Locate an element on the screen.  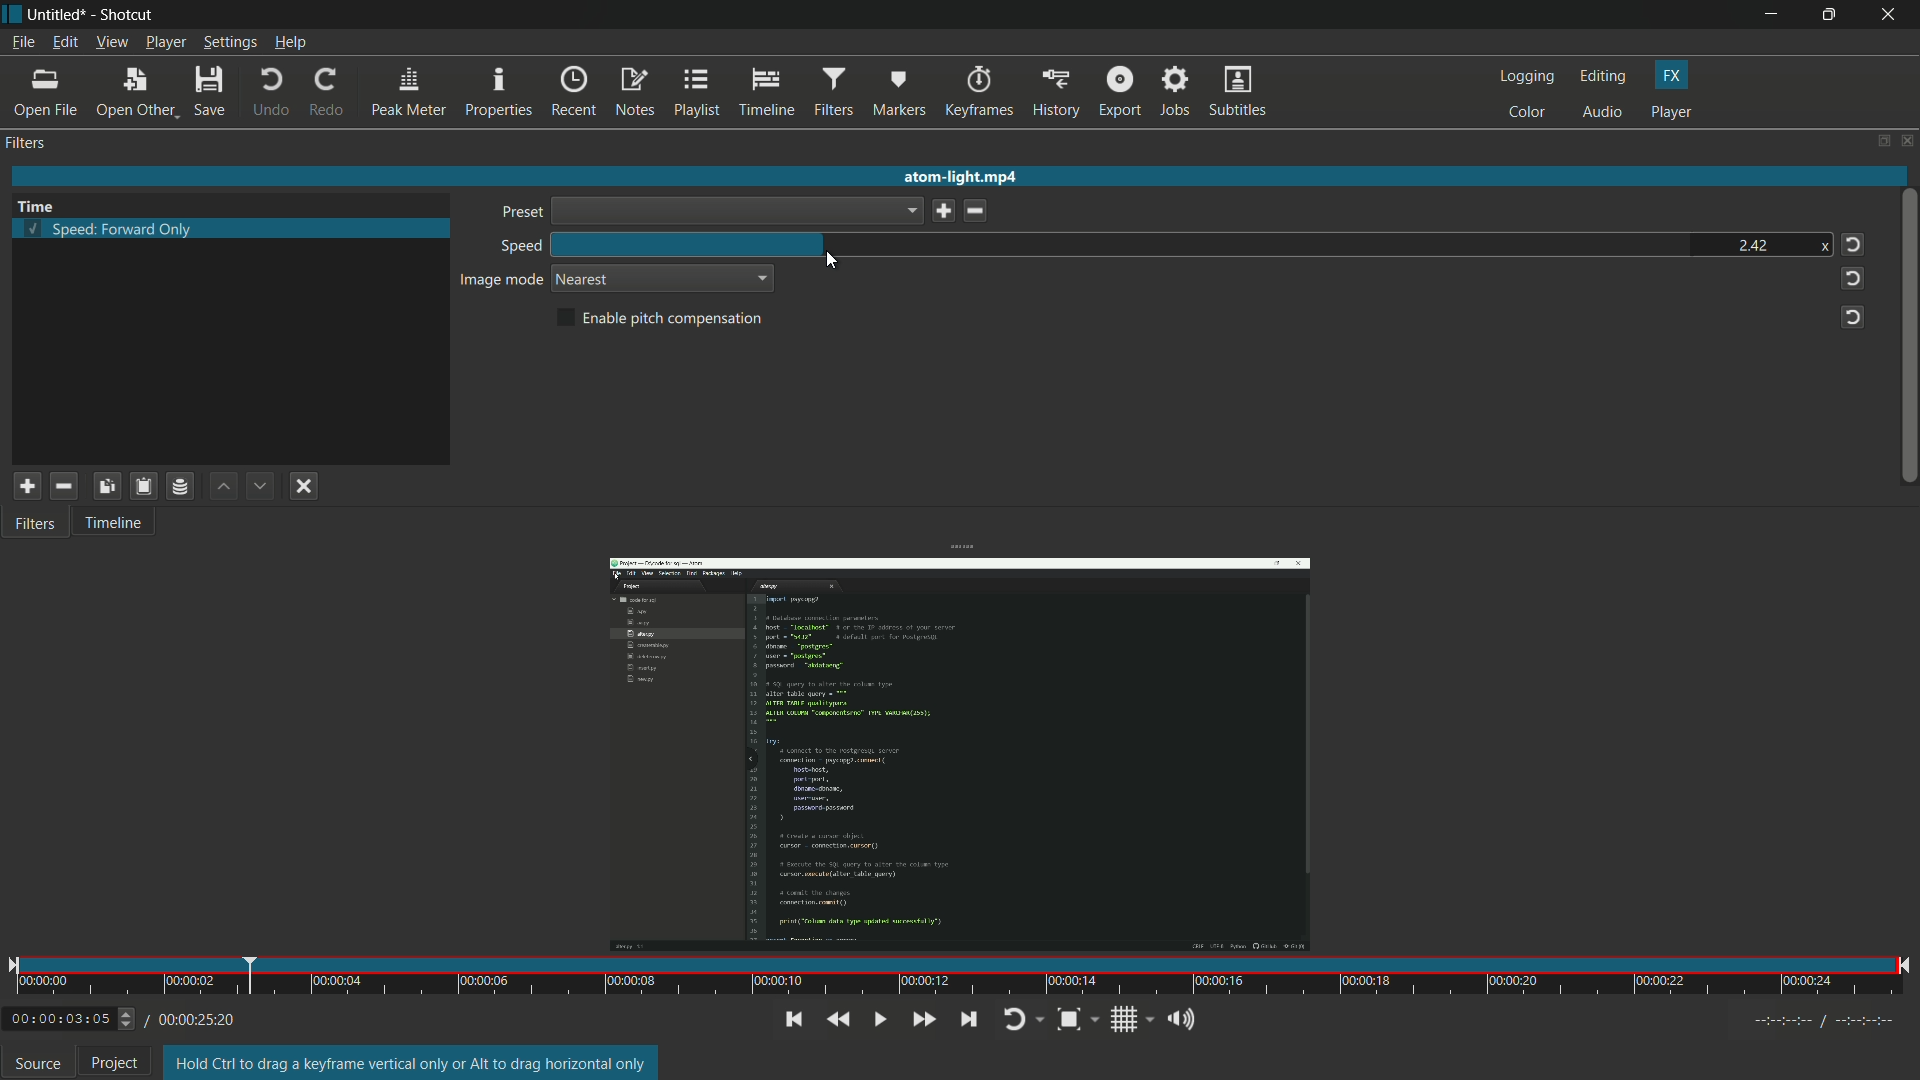
change layout is located at coordinates (1880, 141).